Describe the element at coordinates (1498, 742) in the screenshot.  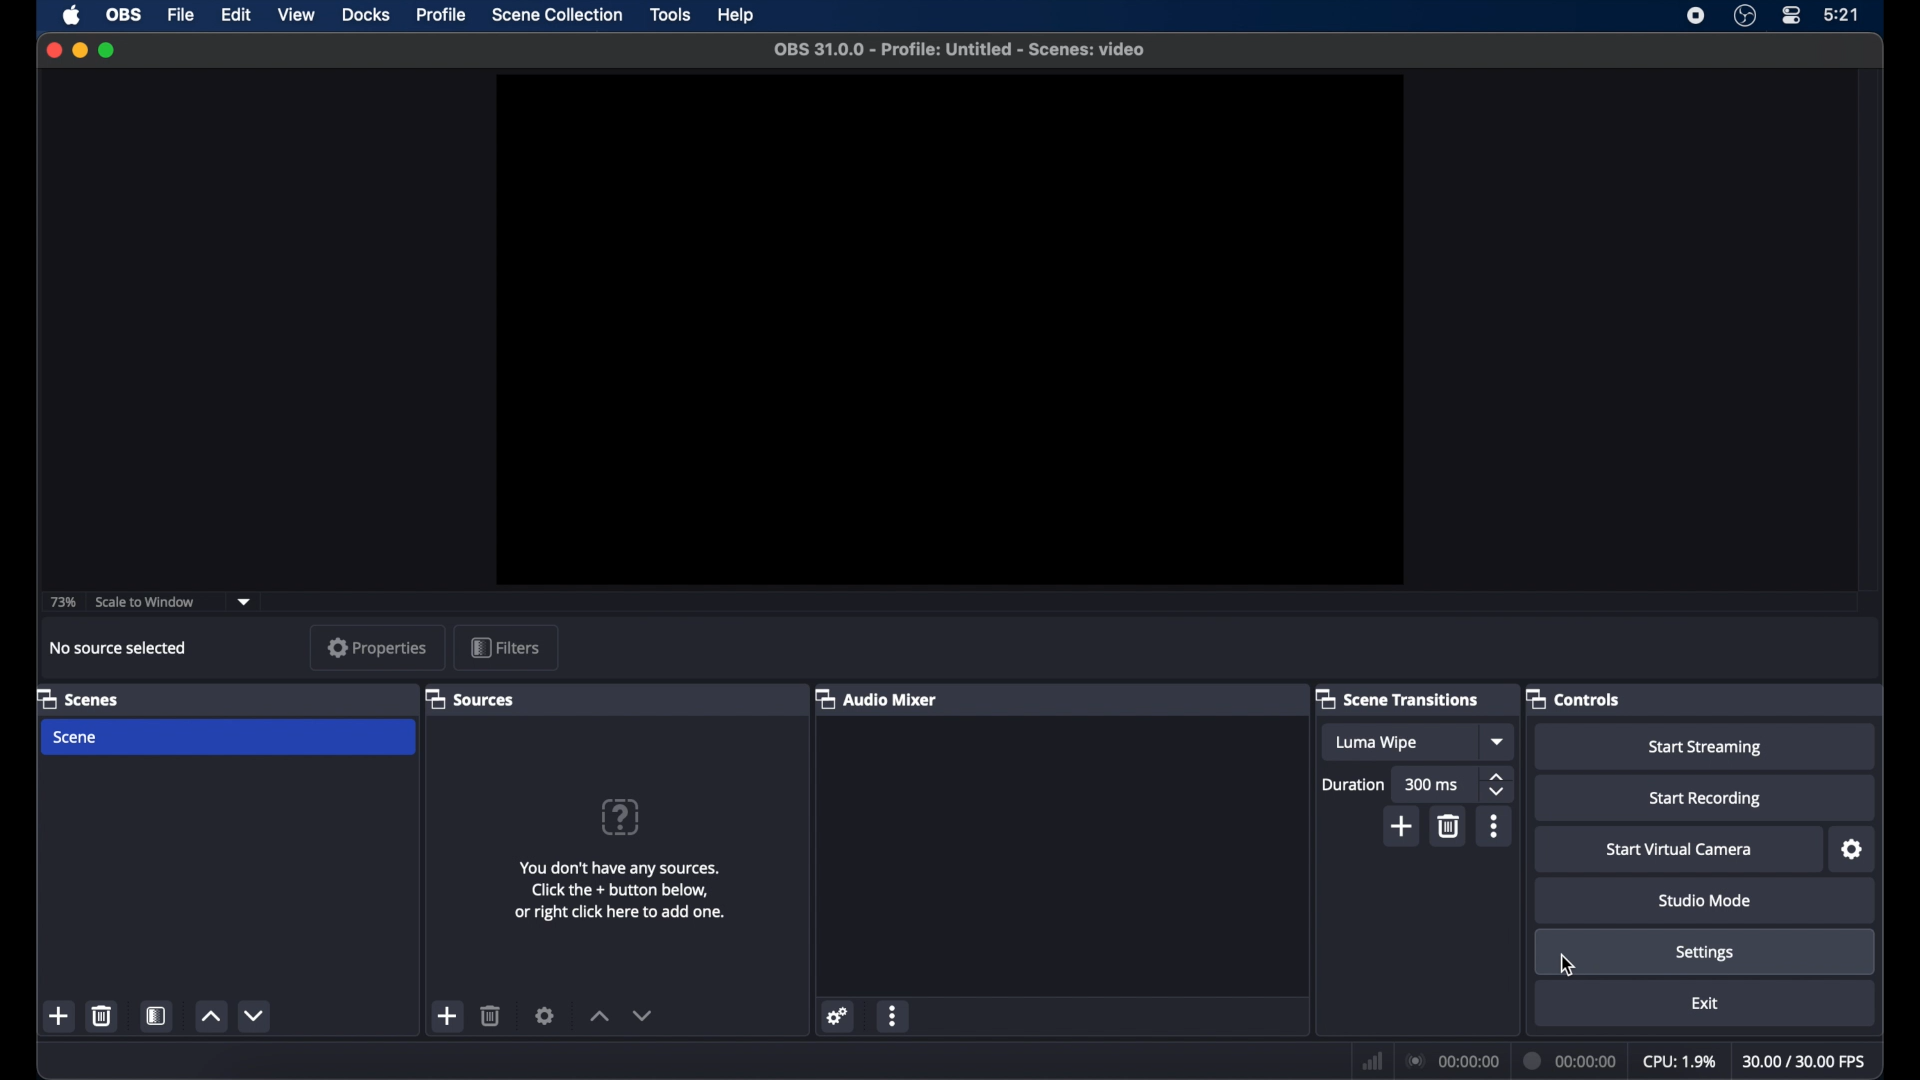
I see `dropdown` at that location.